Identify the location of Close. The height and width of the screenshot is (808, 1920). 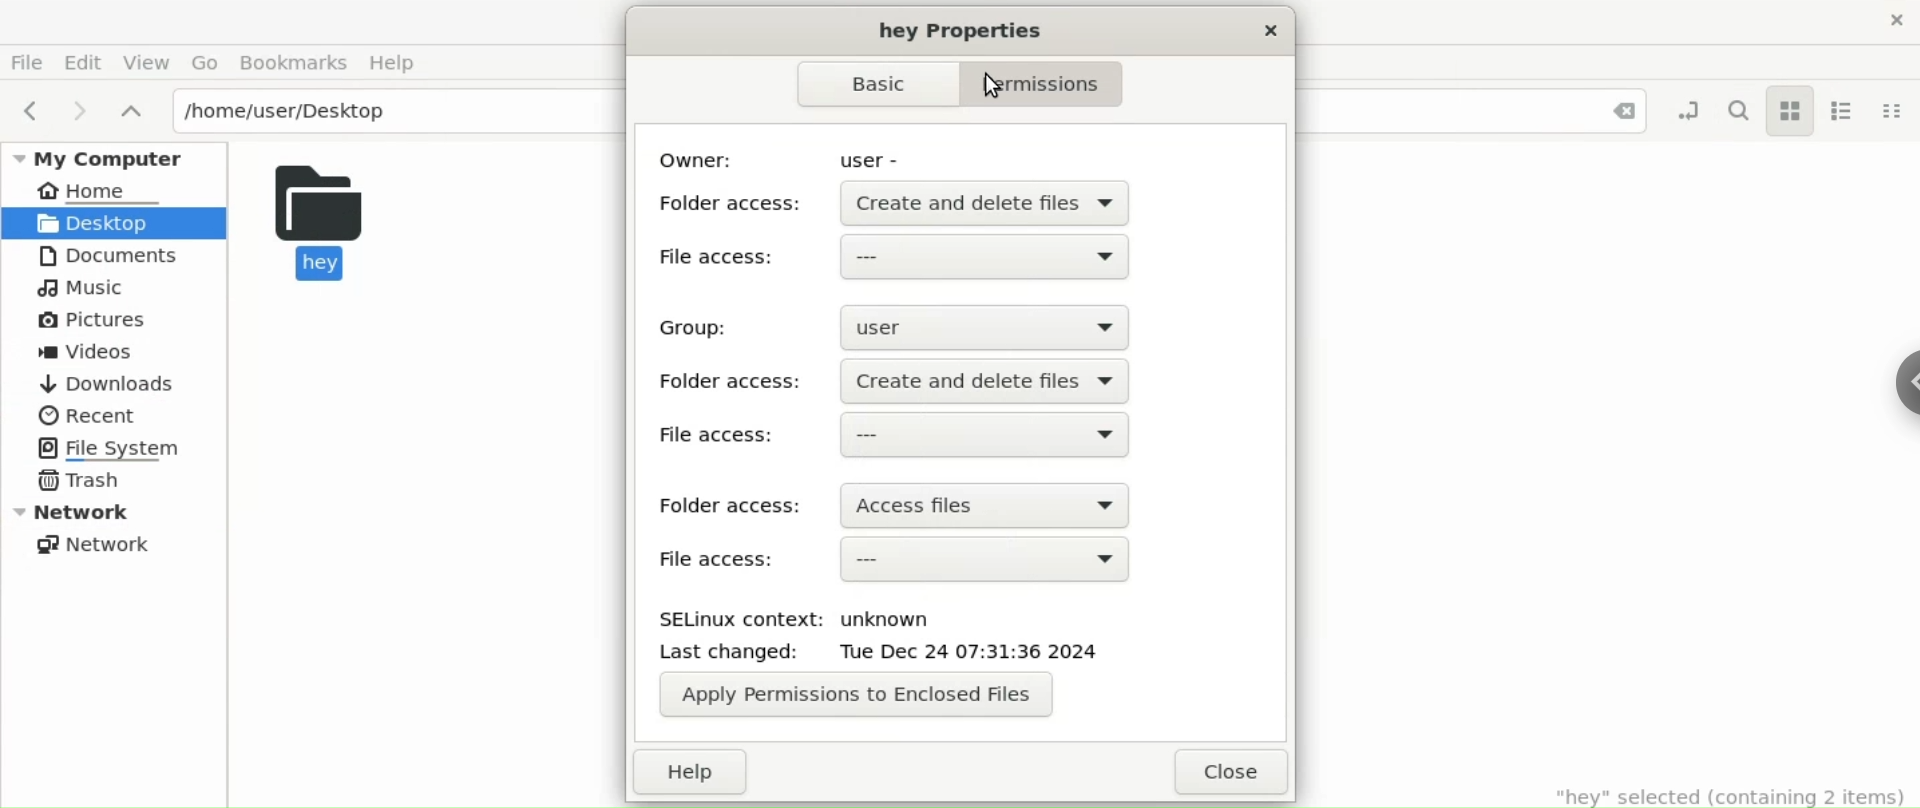
(1880, 20).